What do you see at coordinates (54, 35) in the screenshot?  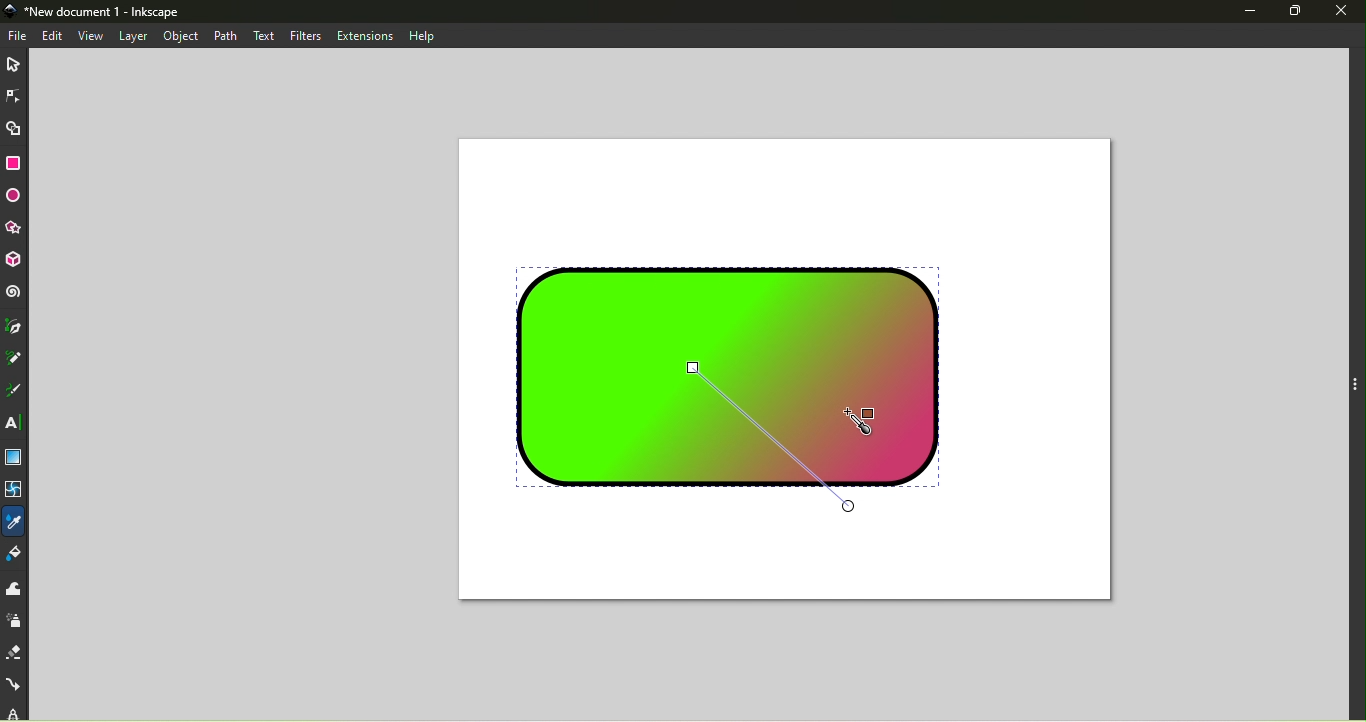 I see `edit` at bounding box center [54, 35].